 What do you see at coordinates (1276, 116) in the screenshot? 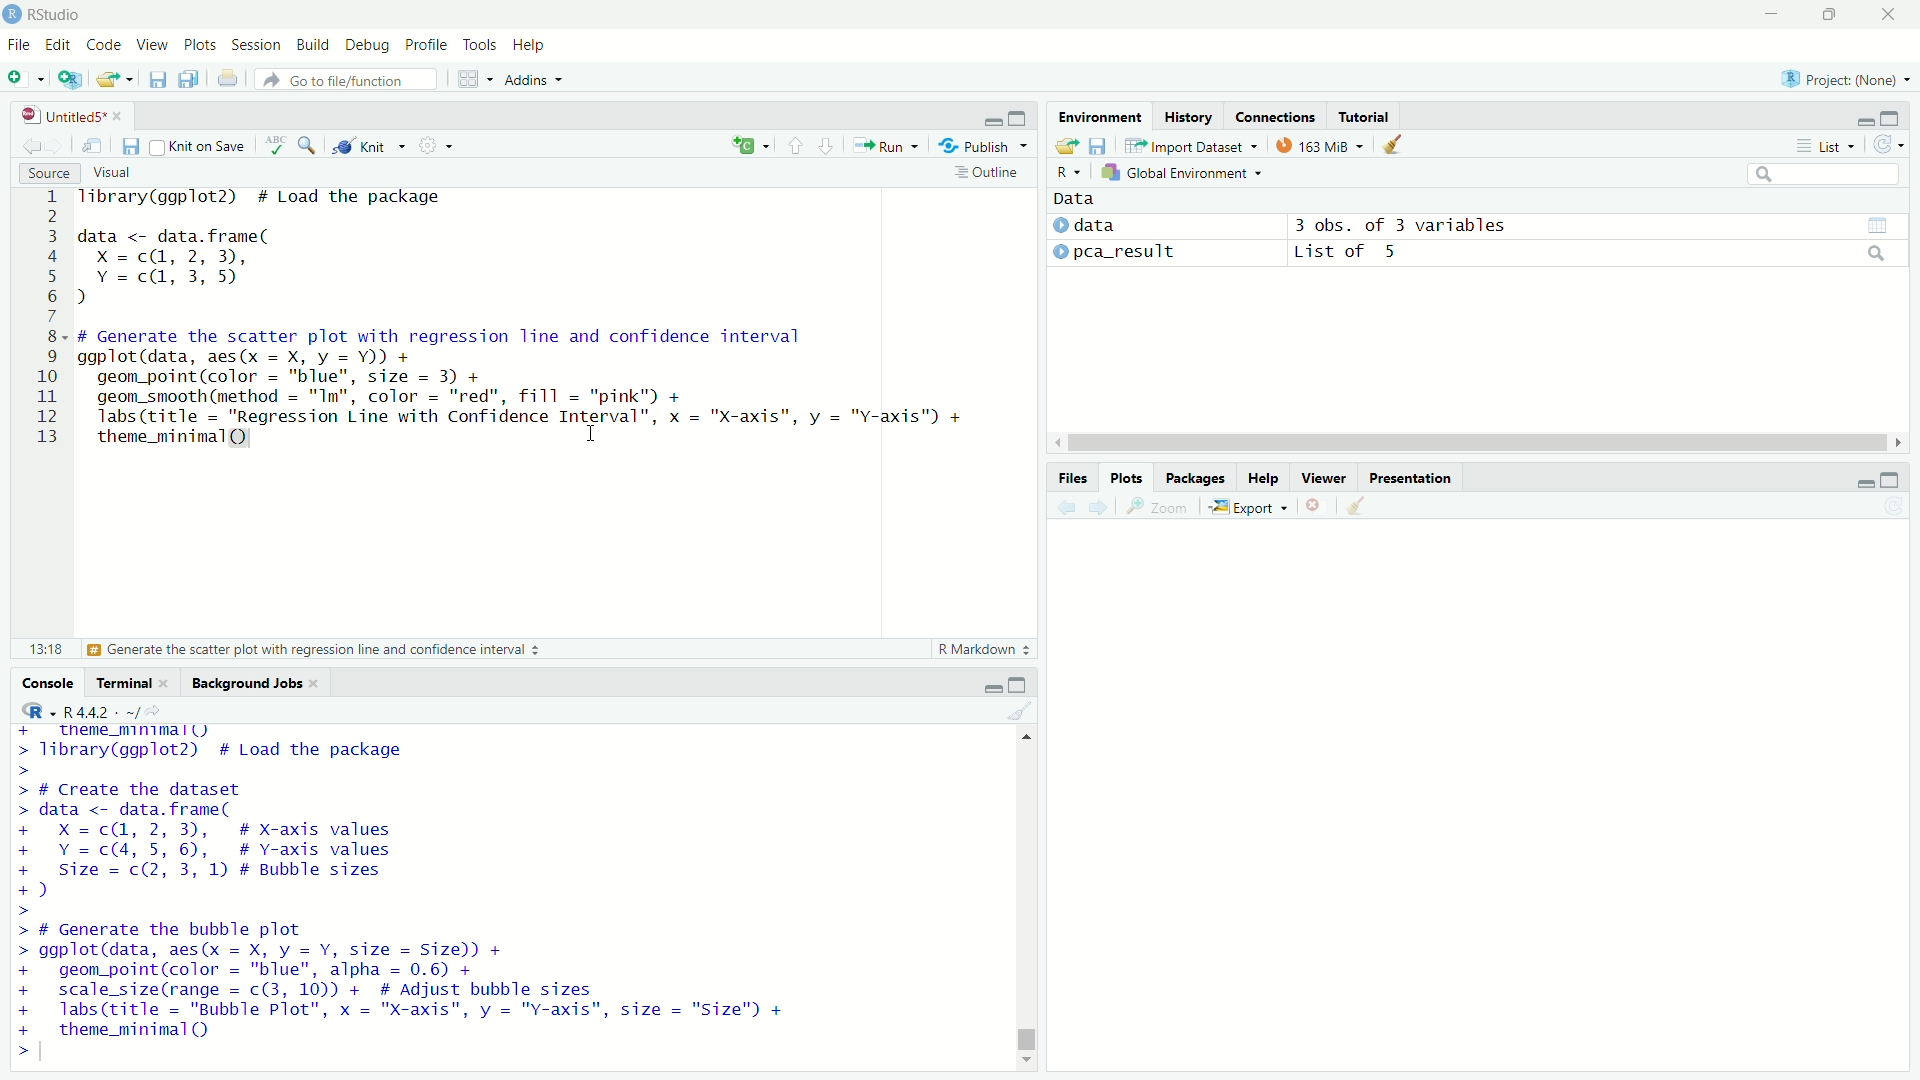
I see `Connections` at bounding box center [1276, 116].